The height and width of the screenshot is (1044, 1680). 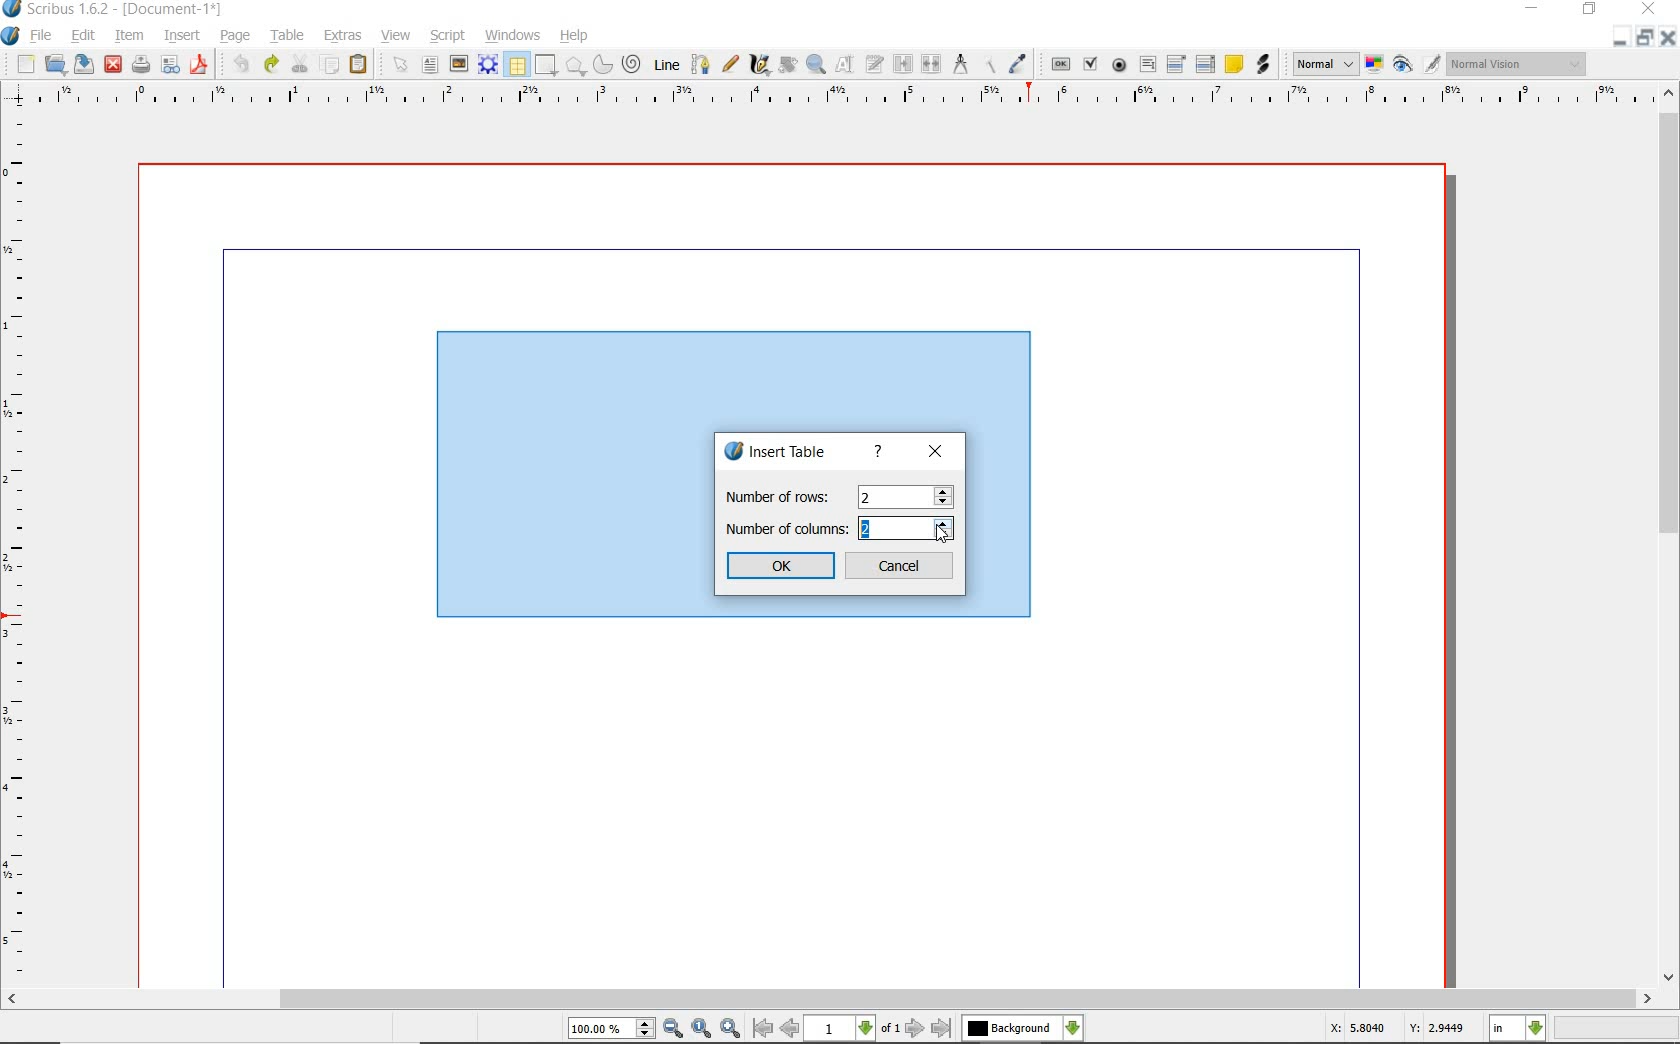 I want to click on select current zoom level, so click(x=611, y=1030).